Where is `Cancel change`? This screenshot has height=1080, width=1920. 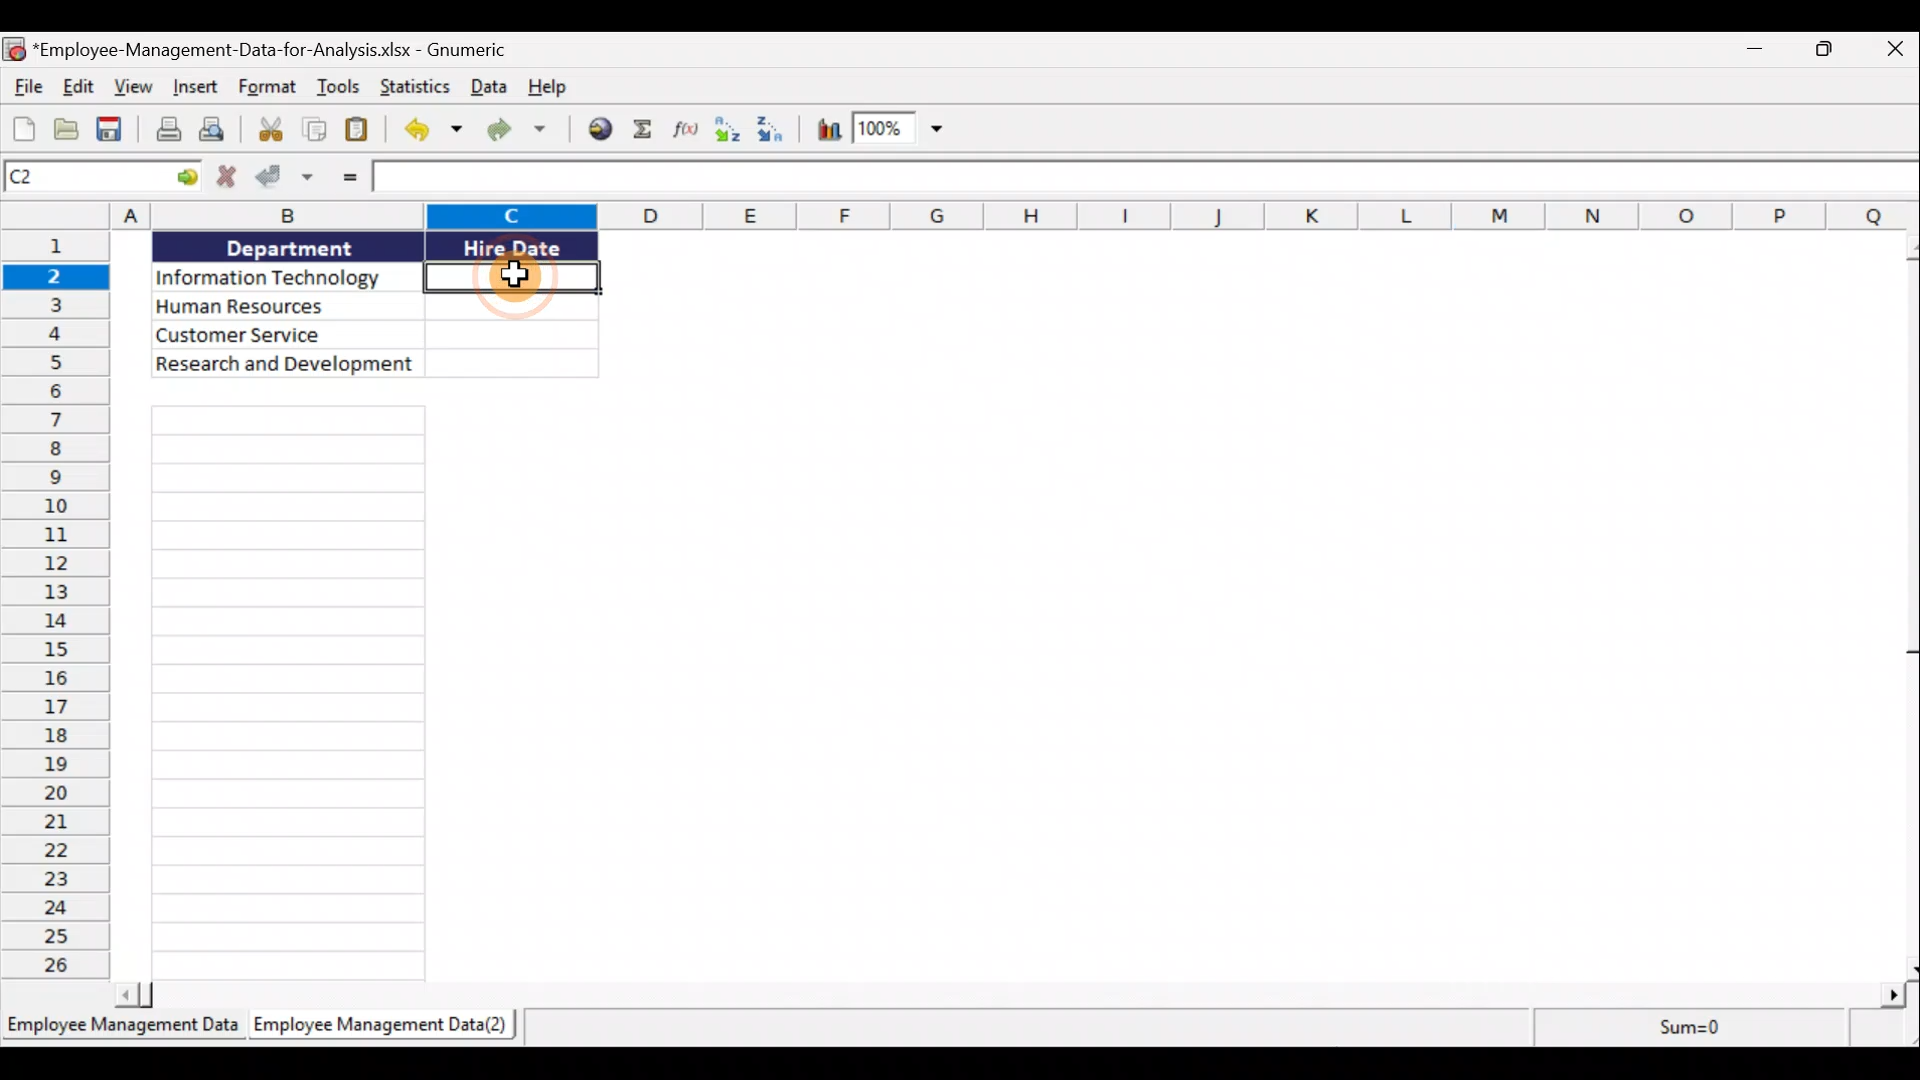
Cancel change is located at coordinates (225, 179).